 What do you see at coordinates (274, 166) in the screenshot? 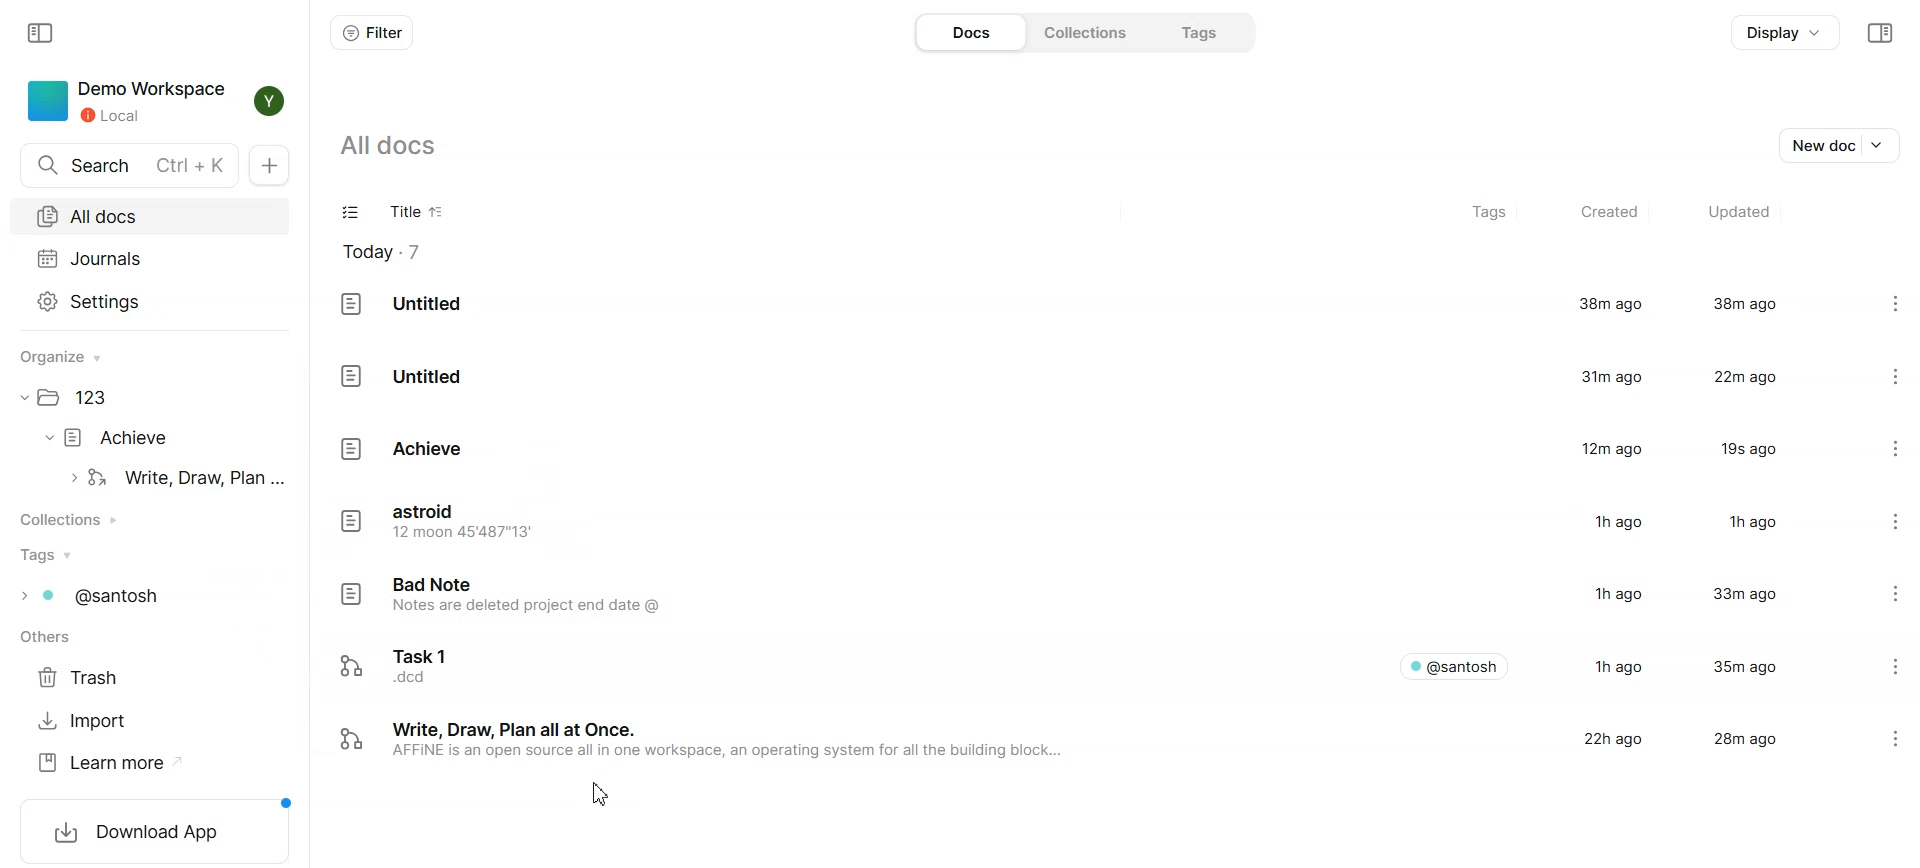
I see `New doc` at bounding box center [274, 166].